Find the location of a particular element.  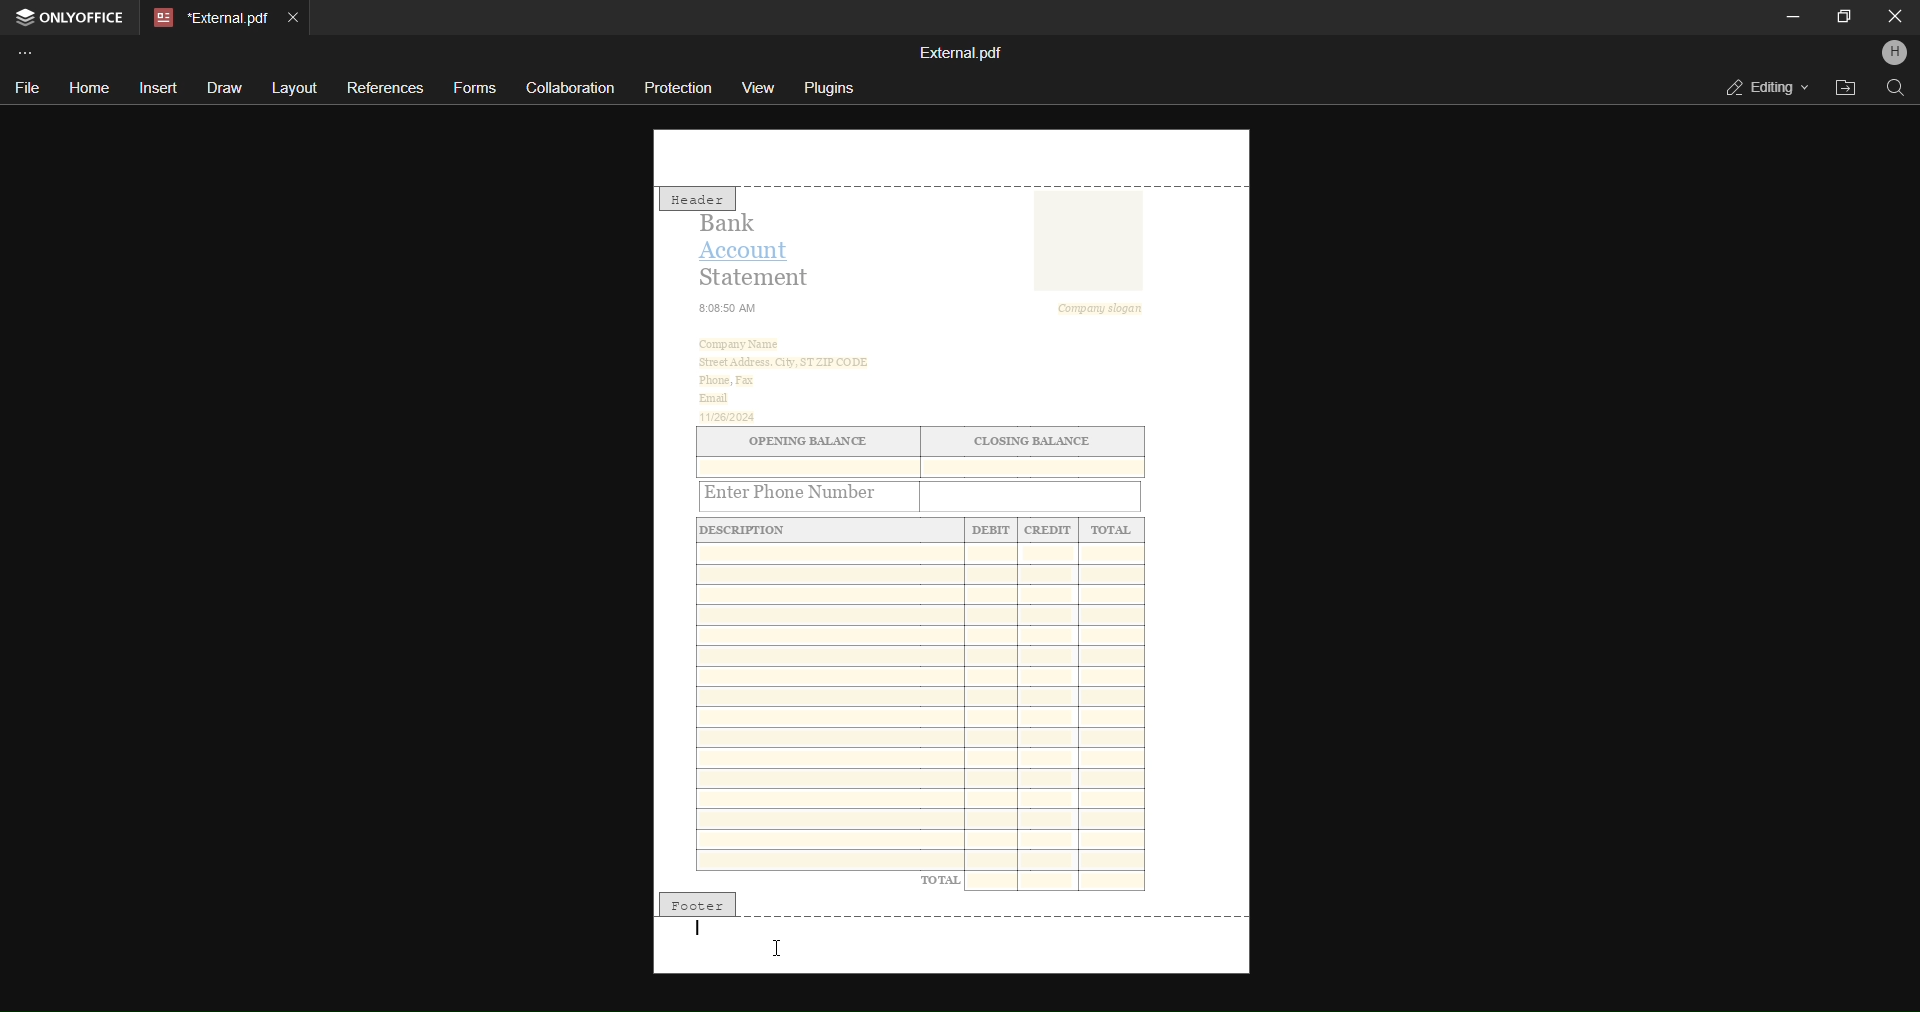

I cursor is located at coordinates (779, 948).